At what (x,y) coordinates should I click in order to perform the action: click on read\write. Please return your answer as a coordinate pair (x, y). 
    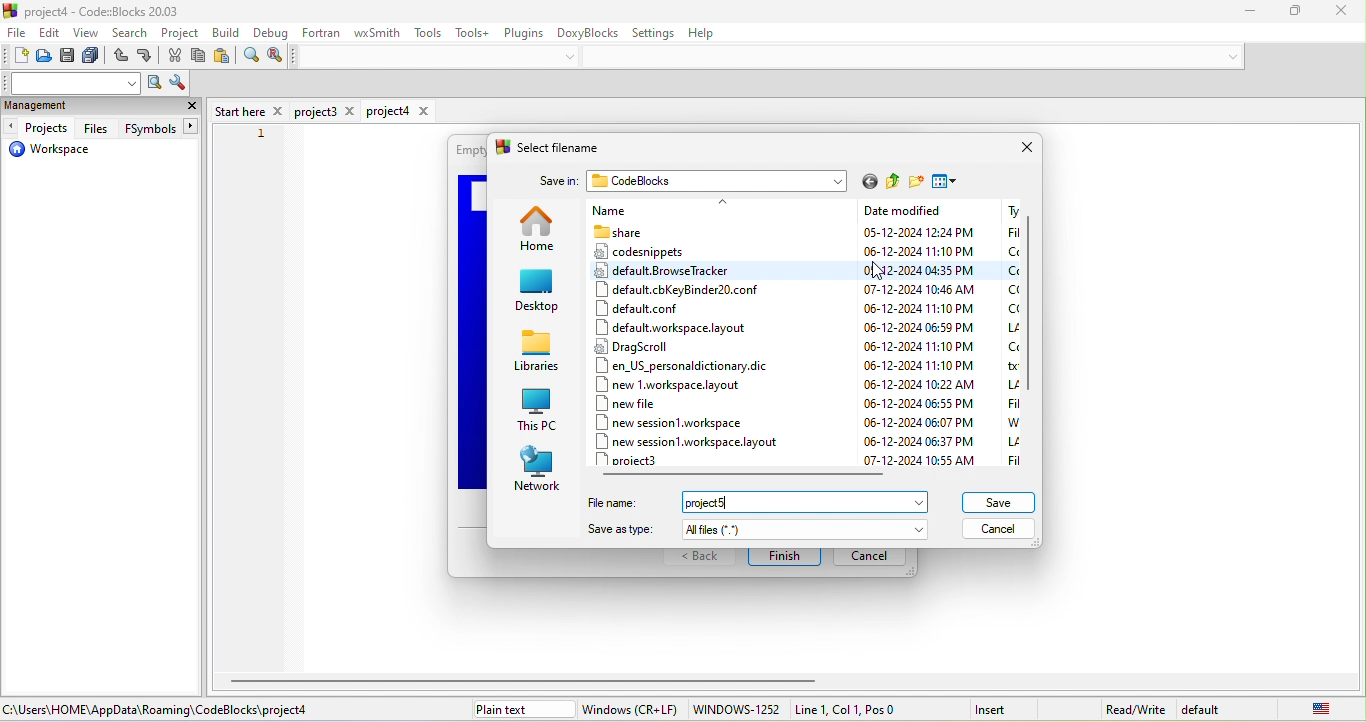
    Looking at the image, I should click on (1135, 706).